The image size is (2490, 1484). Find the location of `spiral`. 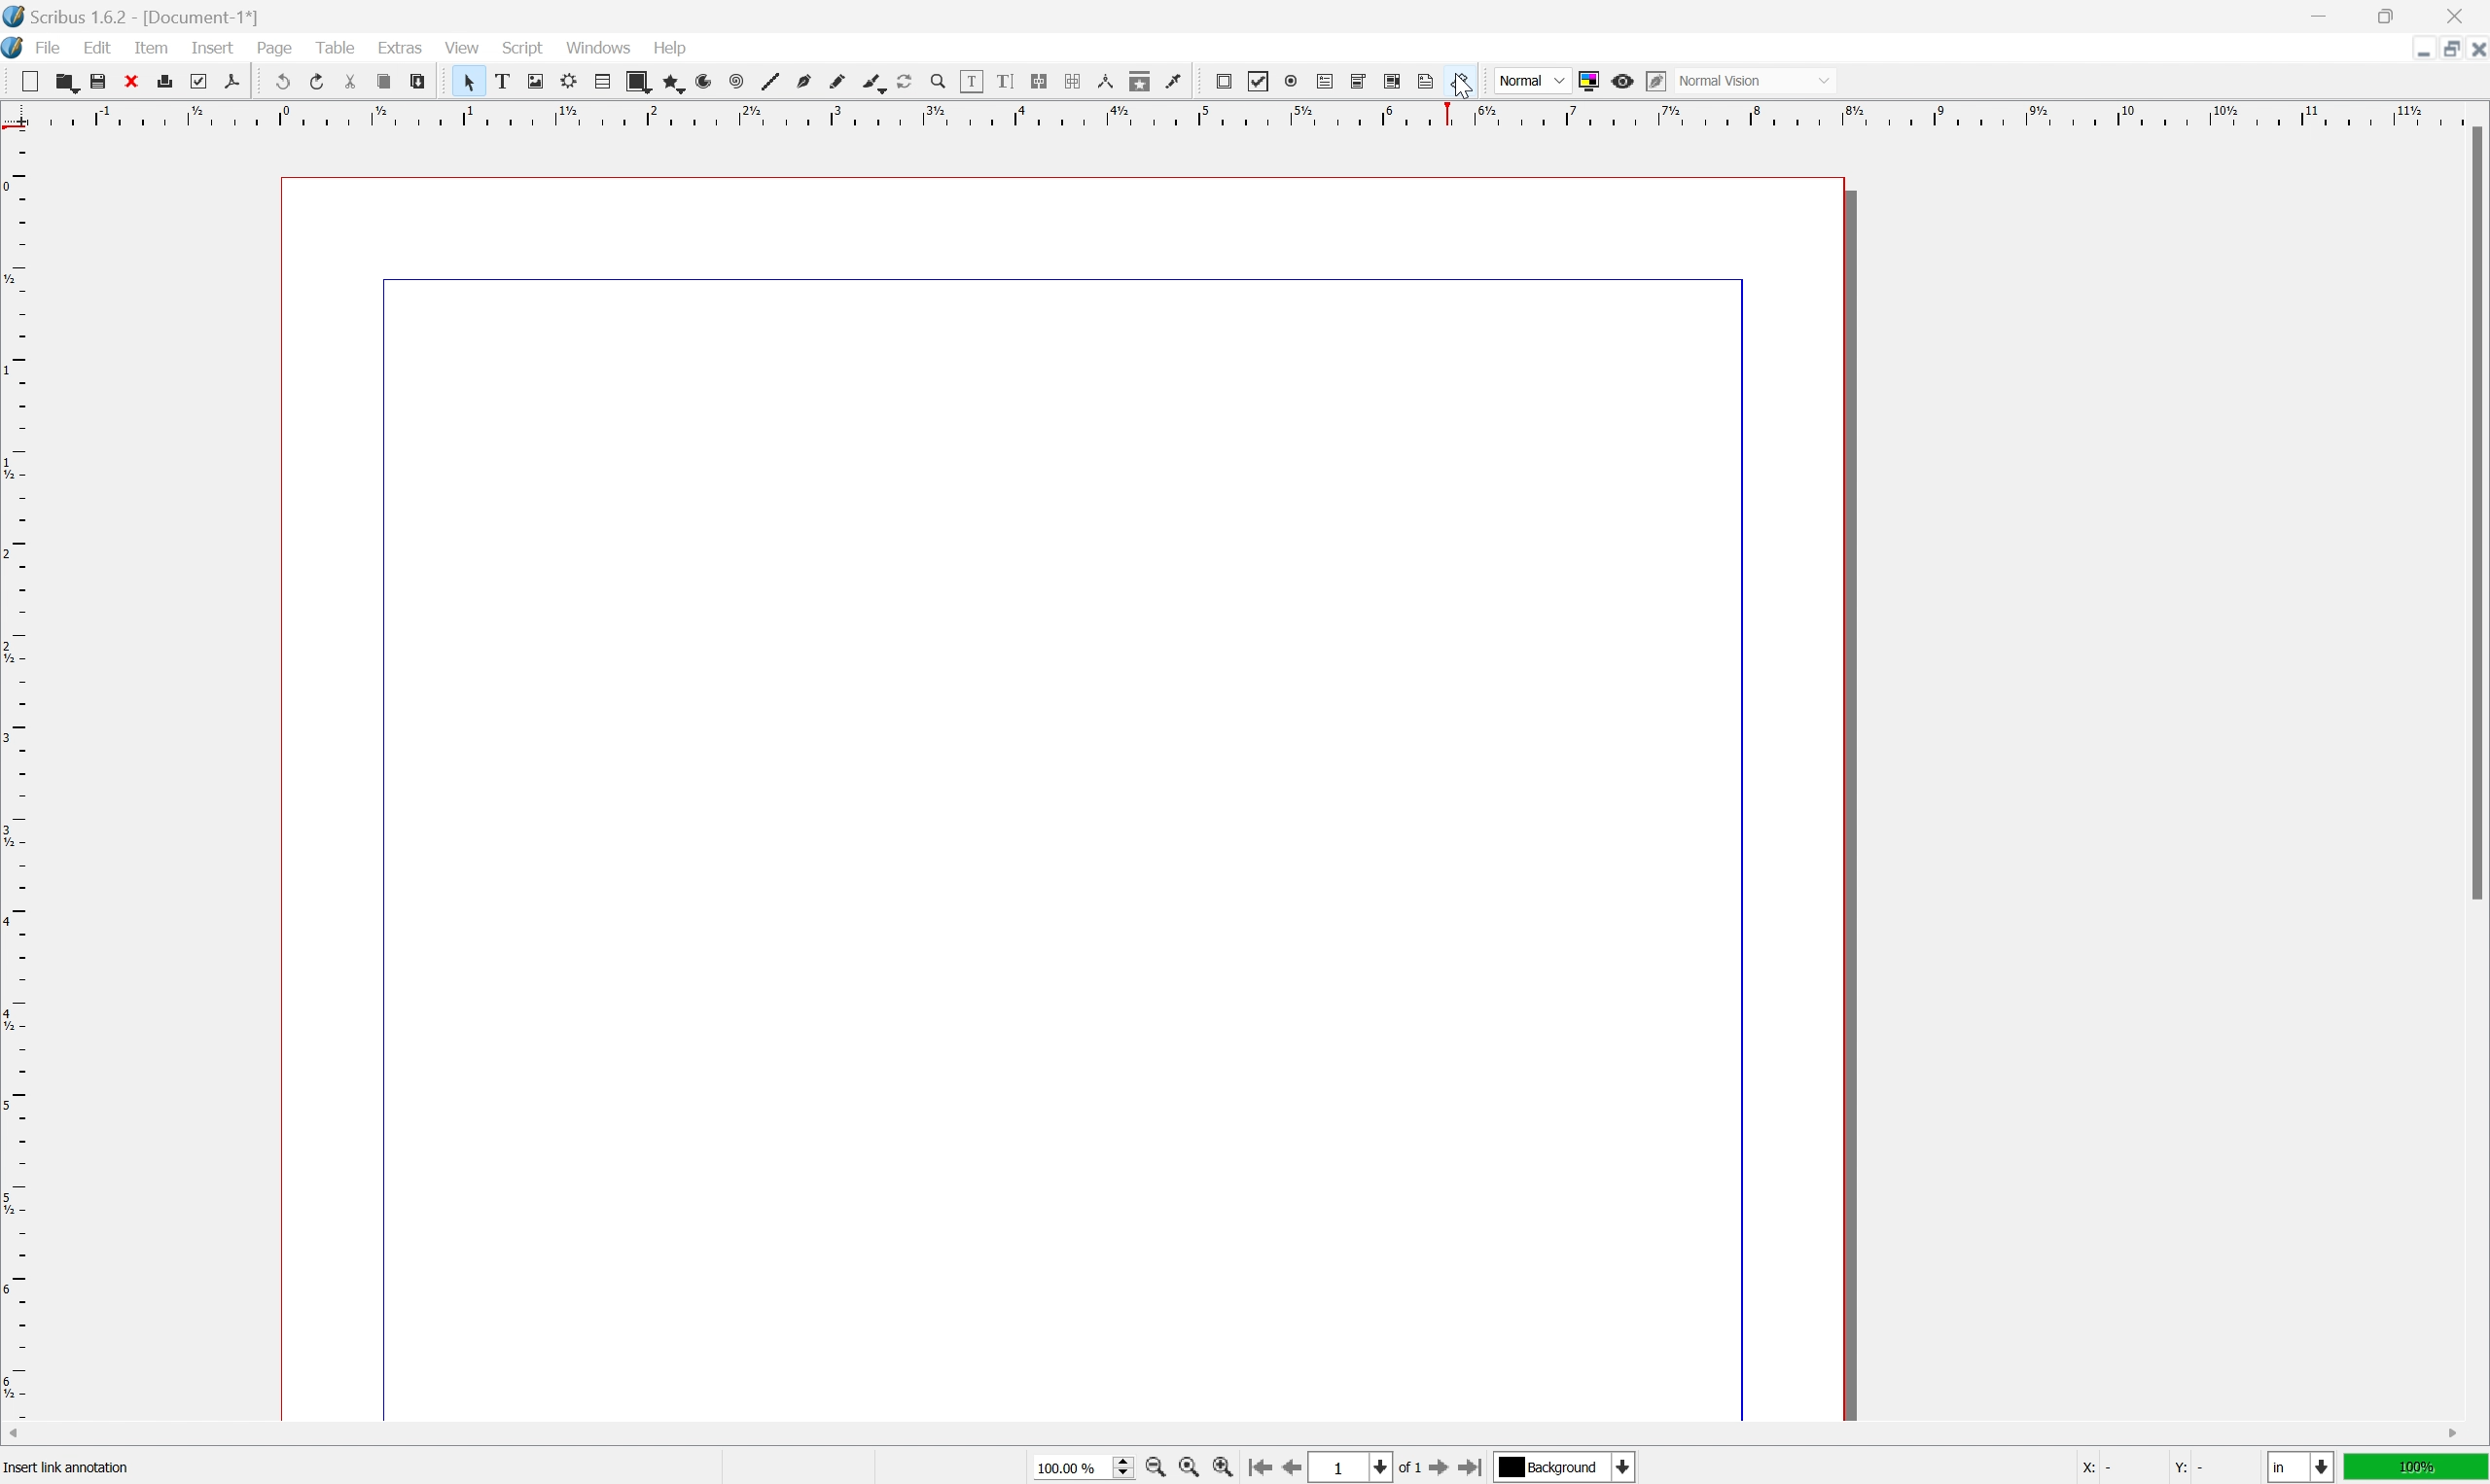

spiral is located at coordinates (738, 81).